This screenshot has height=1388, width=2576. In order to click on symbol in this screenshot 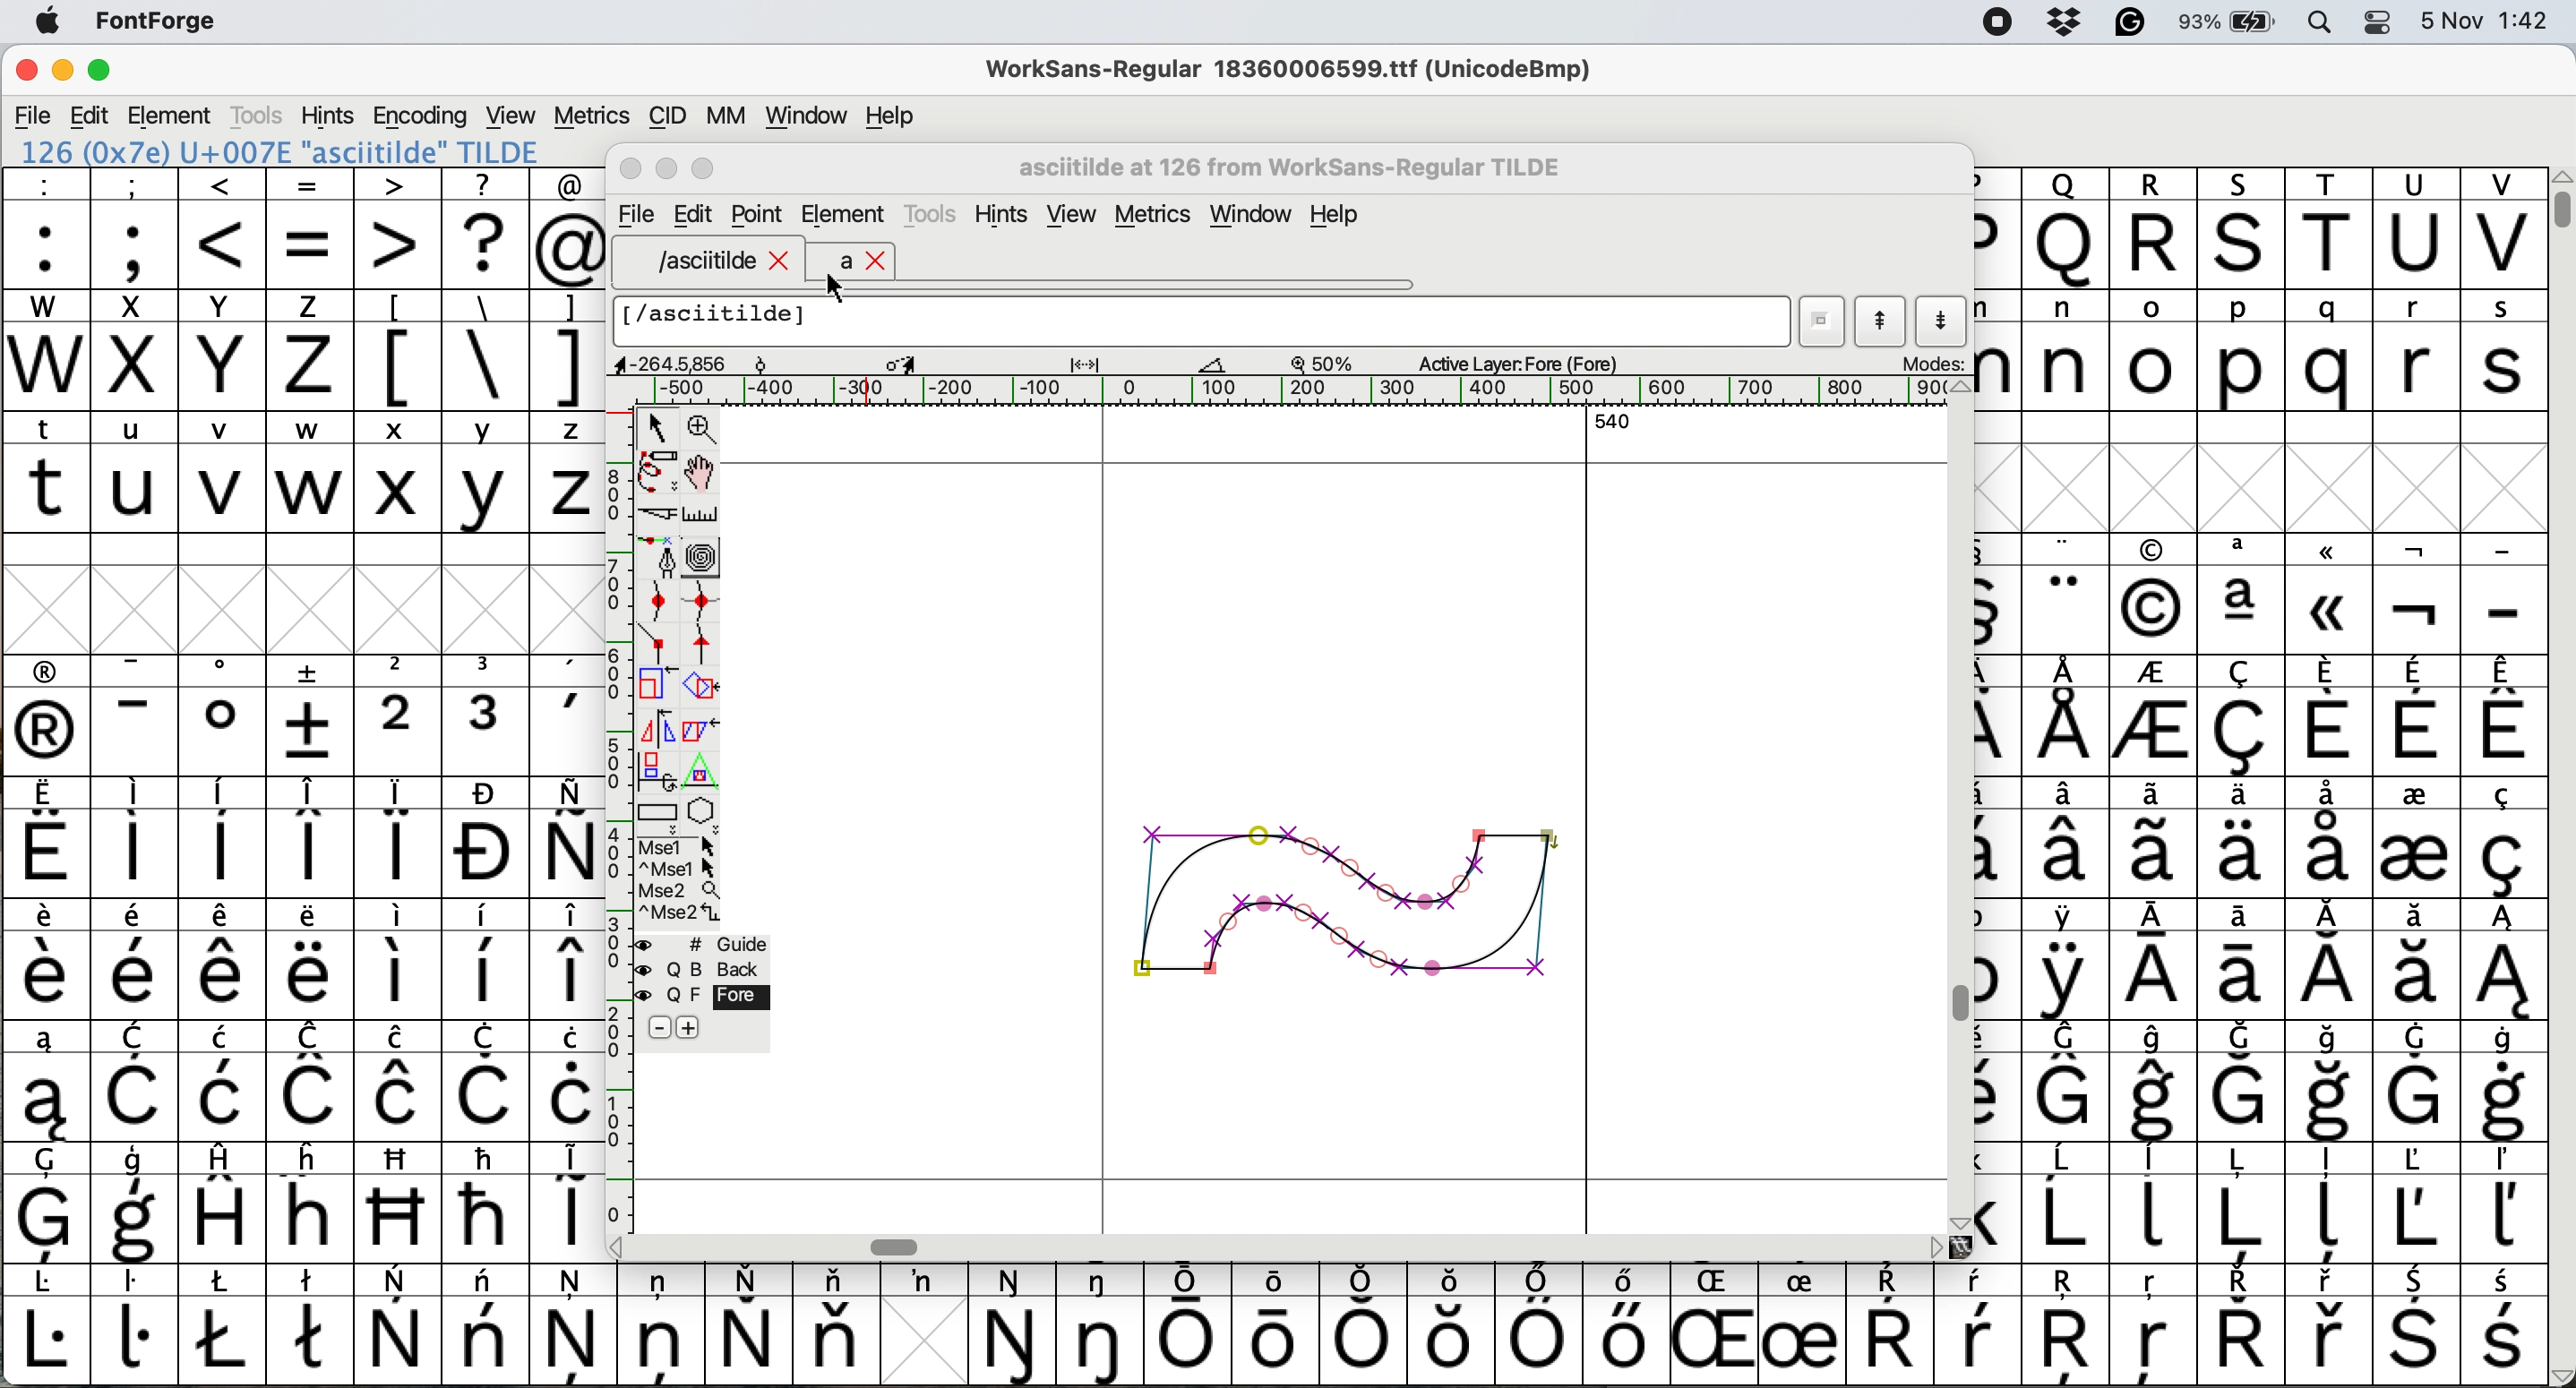, I will do `click(48, 1203)`.